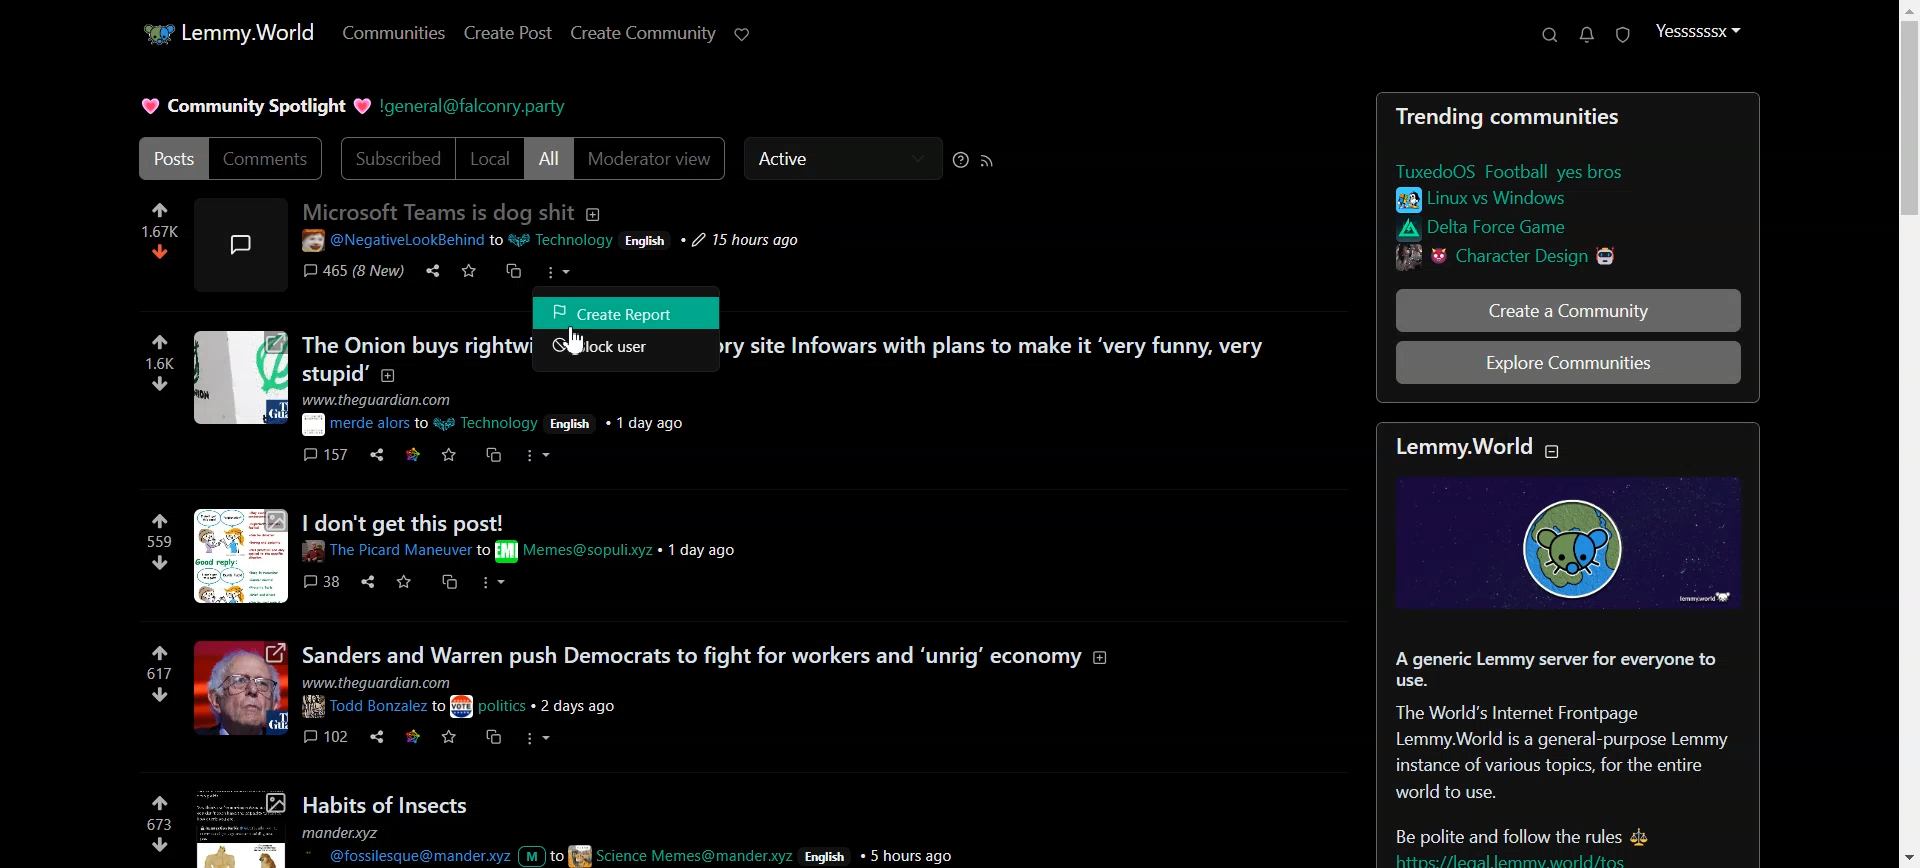 The height and width of the screenshot is (868, 1920). What do you see at coordinates (160, 521) in the screenshot?
I see `like` at bounding box center [160, 521].